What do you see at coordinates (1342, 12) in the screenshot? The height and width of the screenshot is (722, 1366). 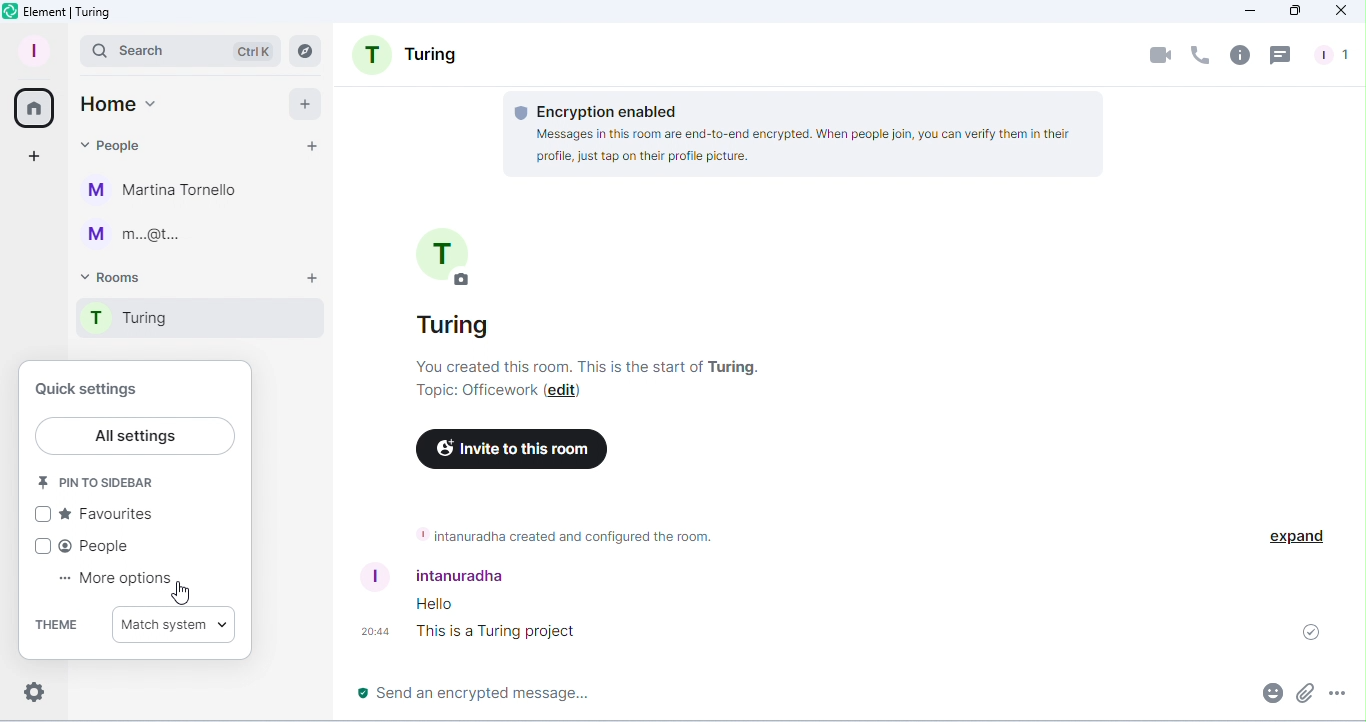 I see `Close` at bounding box center [1342, 12].